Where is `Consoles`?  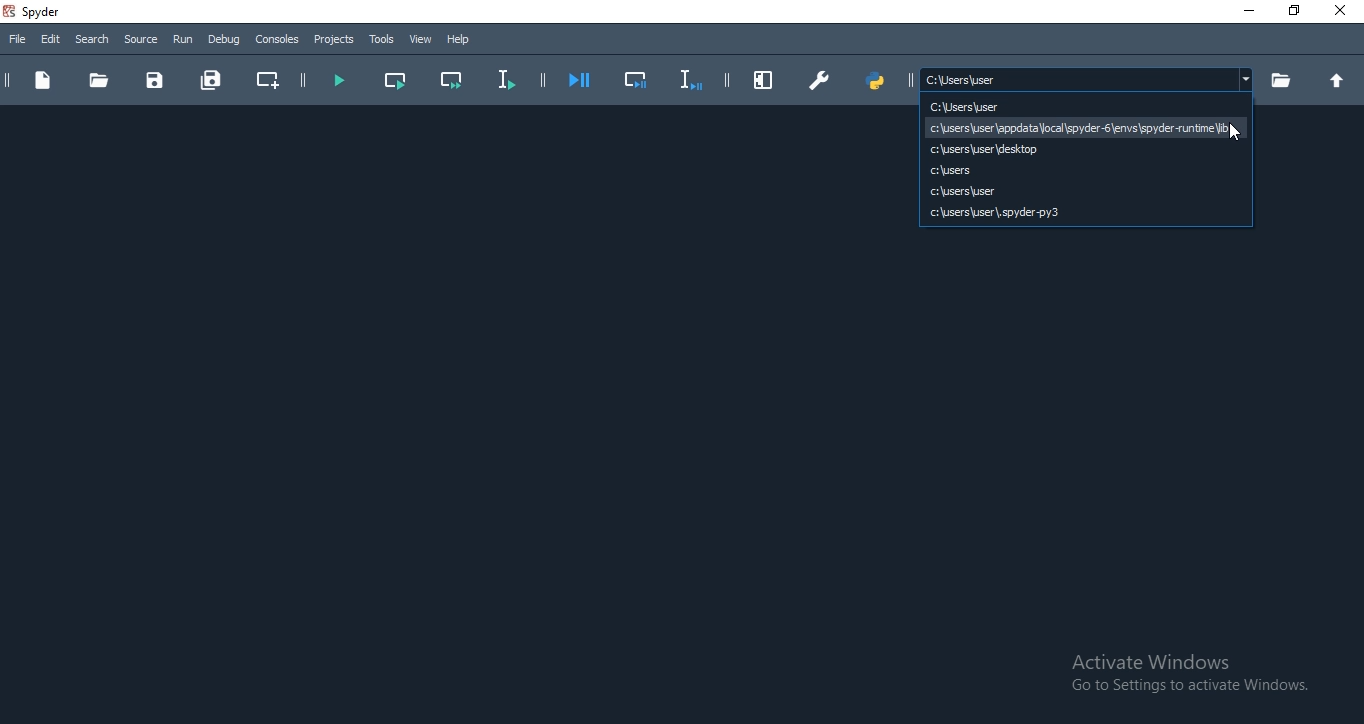
Consoles is located at coordinates (277, 40).